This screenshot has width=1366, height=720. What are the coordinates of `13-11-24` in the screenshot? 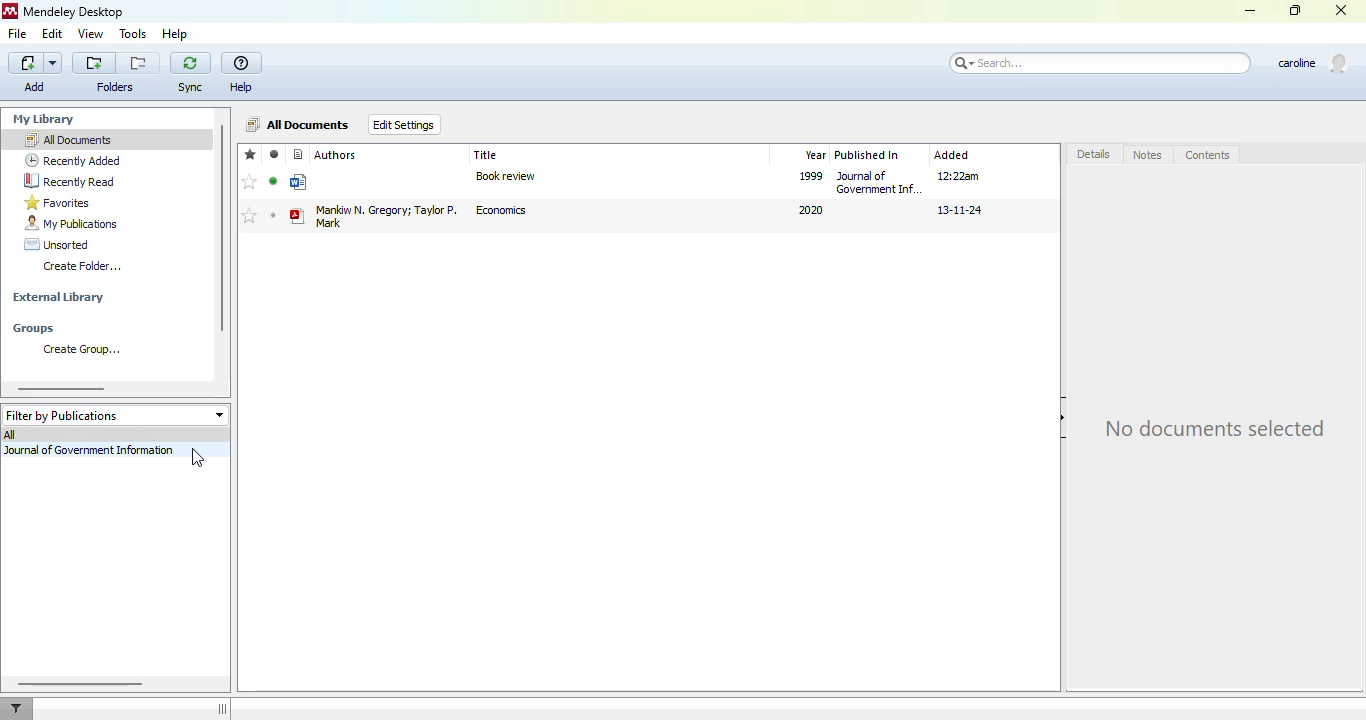 It's located at (960, 211).